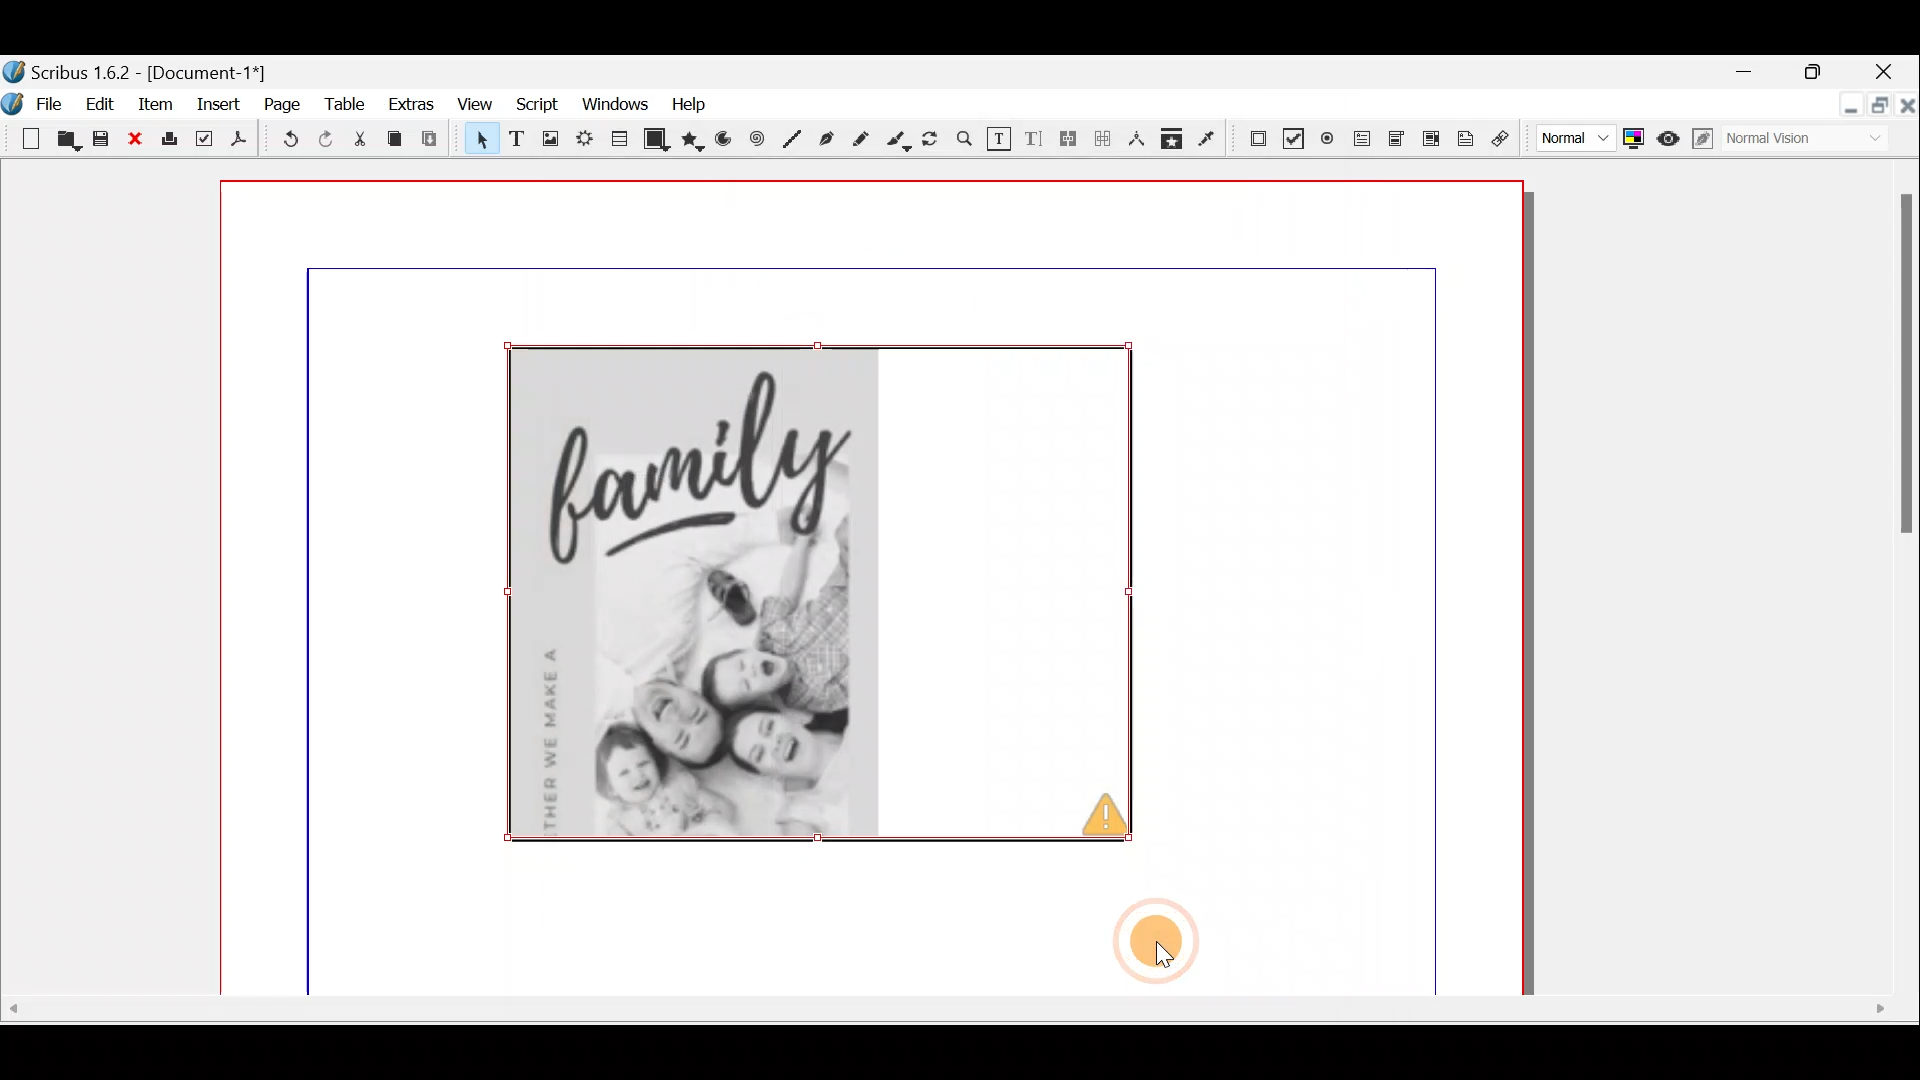 The width and height of the screenshot is (1920, 1080). I want to click on Edit text with story editor, so click(1033, 137).